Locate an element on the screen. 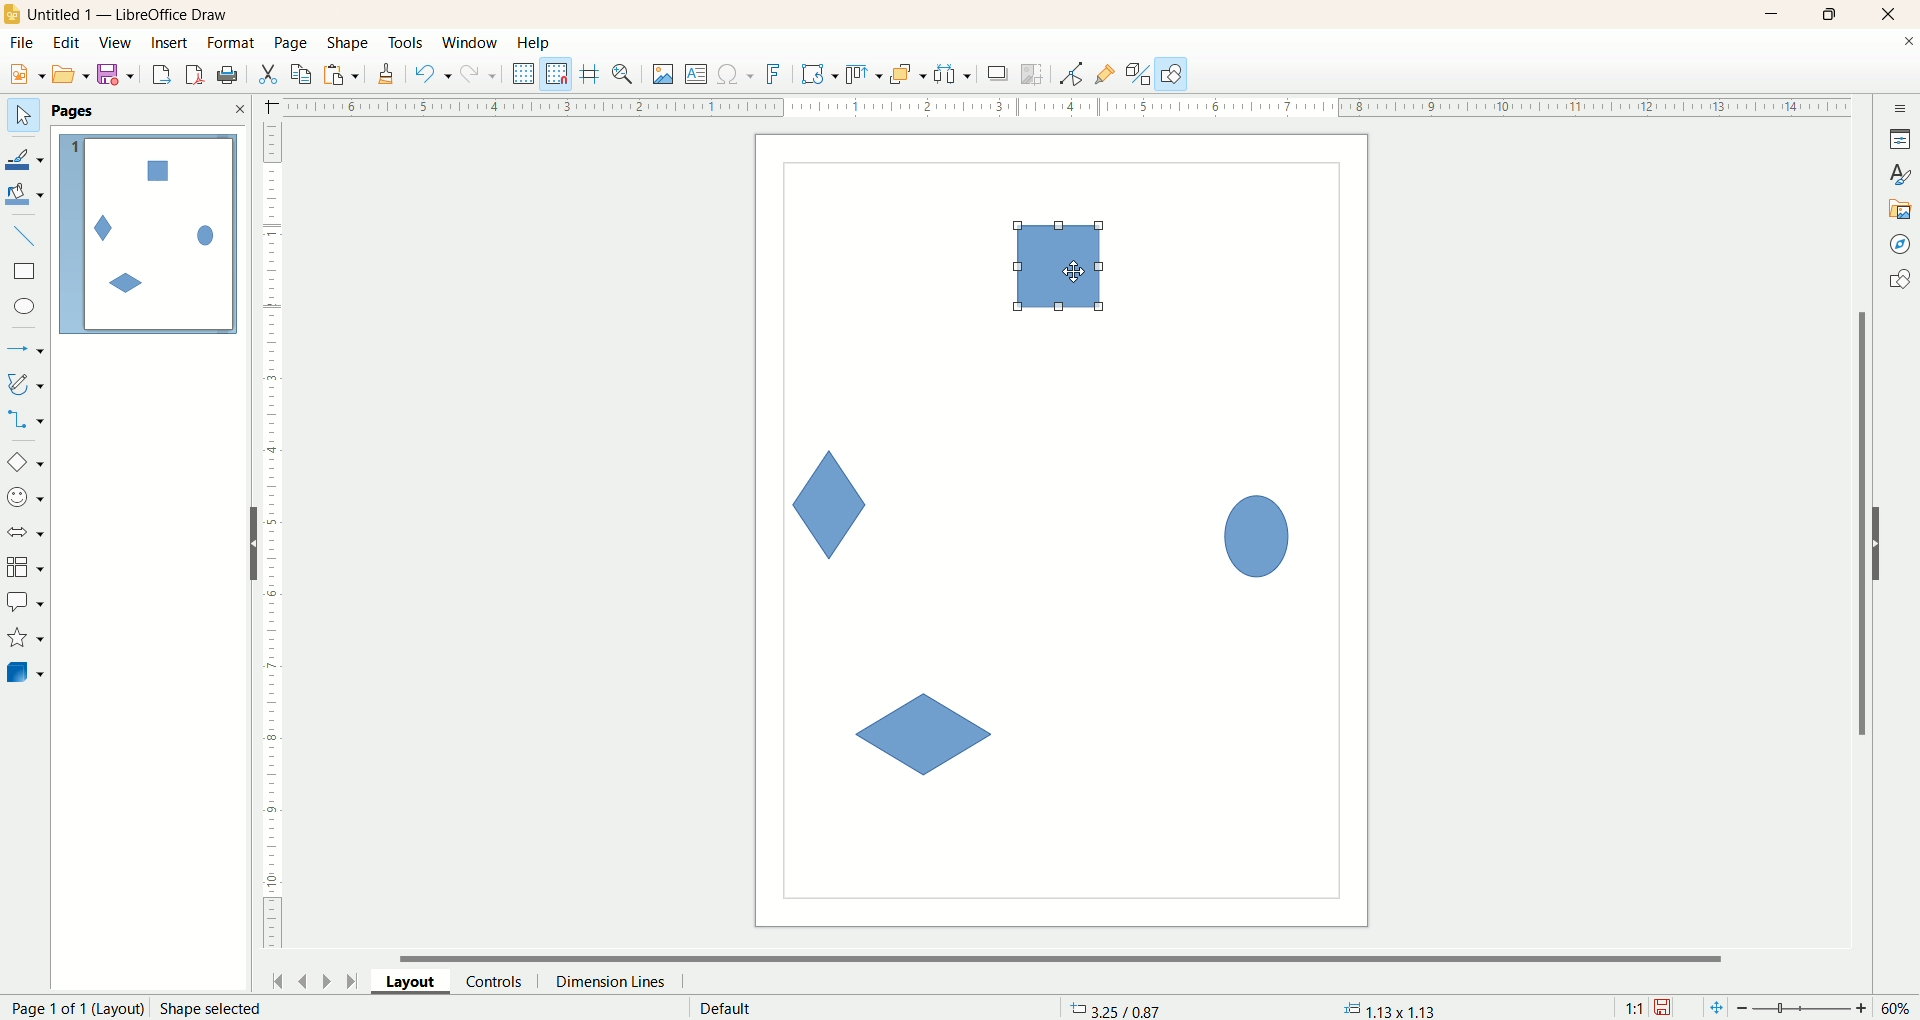 The image size is (1920, 1020). undo is located at coordinates (433, 74).